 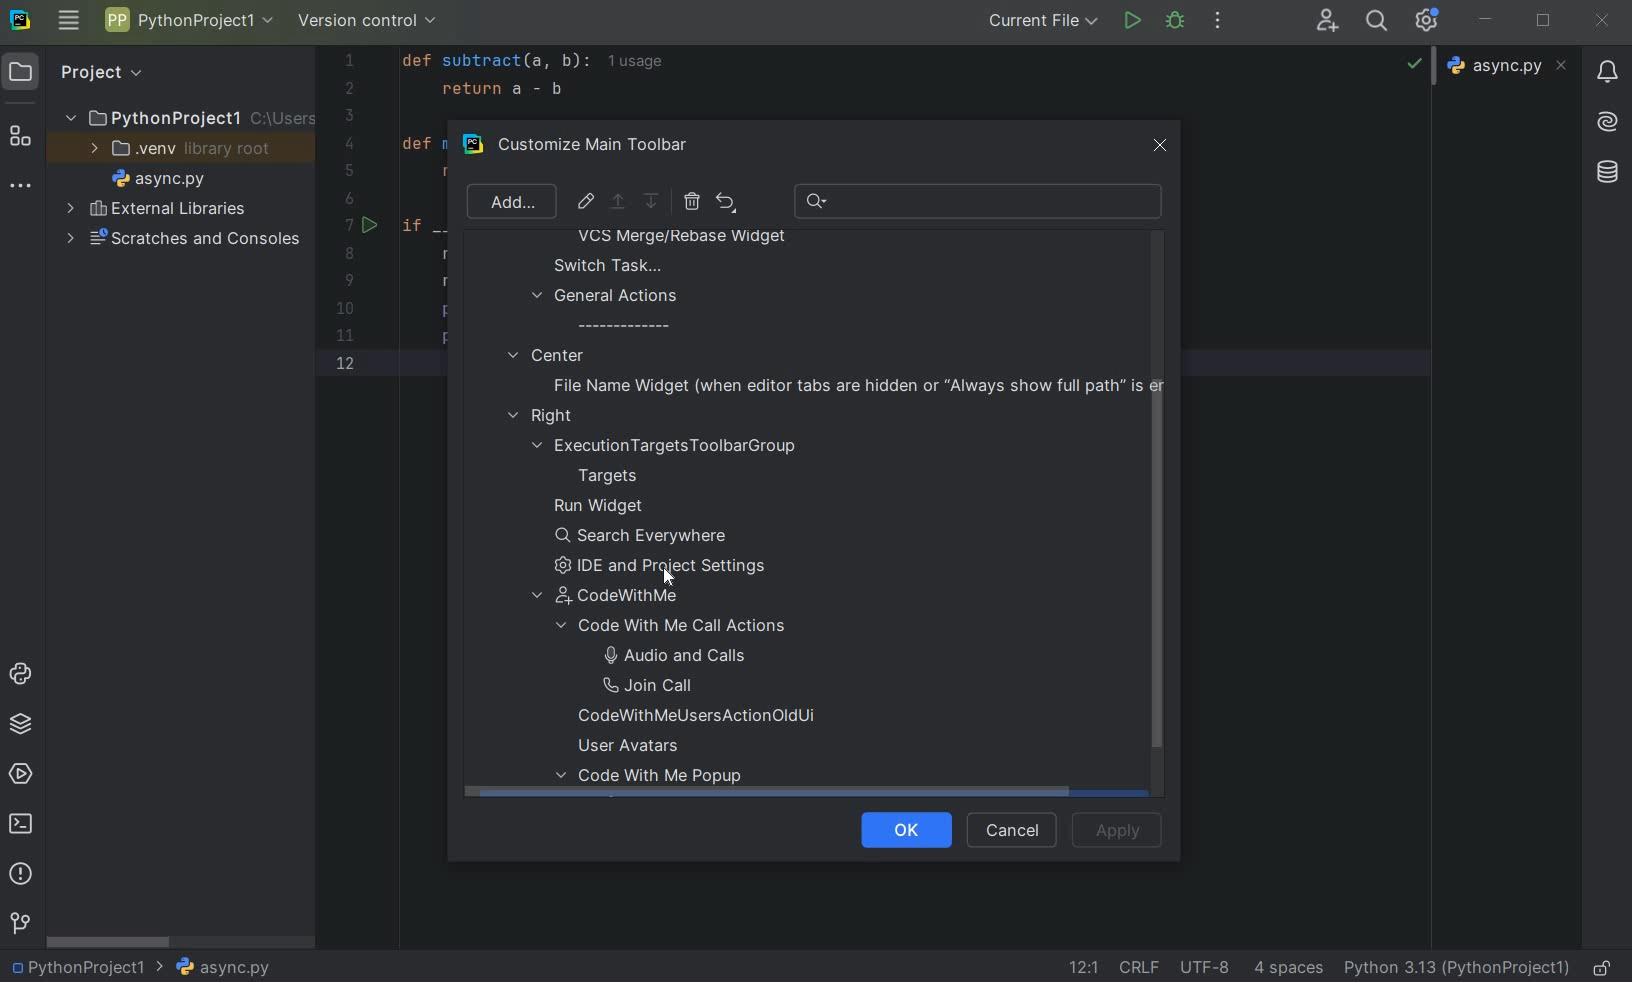 What do you see at coordinates (670, 654) in the screenshot?
I see `audio and calls` at bounding box center [670, 654].